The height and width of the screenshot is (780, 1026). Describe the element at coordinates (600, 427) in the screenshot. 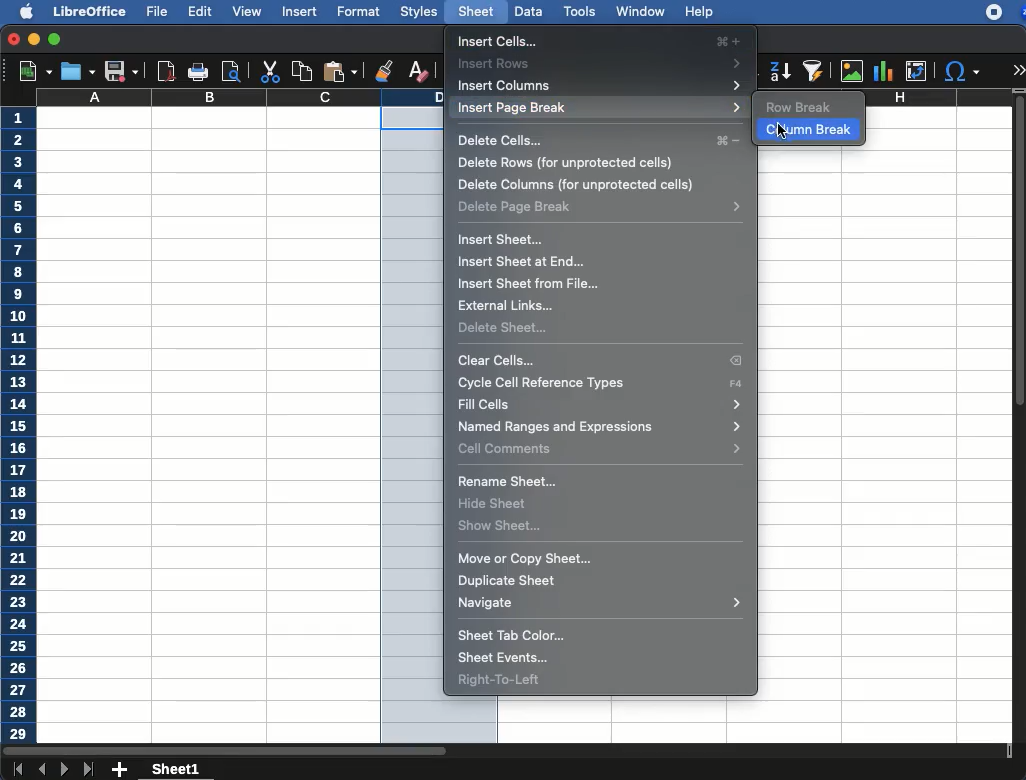

I see `named ranges and expressions` at that location.